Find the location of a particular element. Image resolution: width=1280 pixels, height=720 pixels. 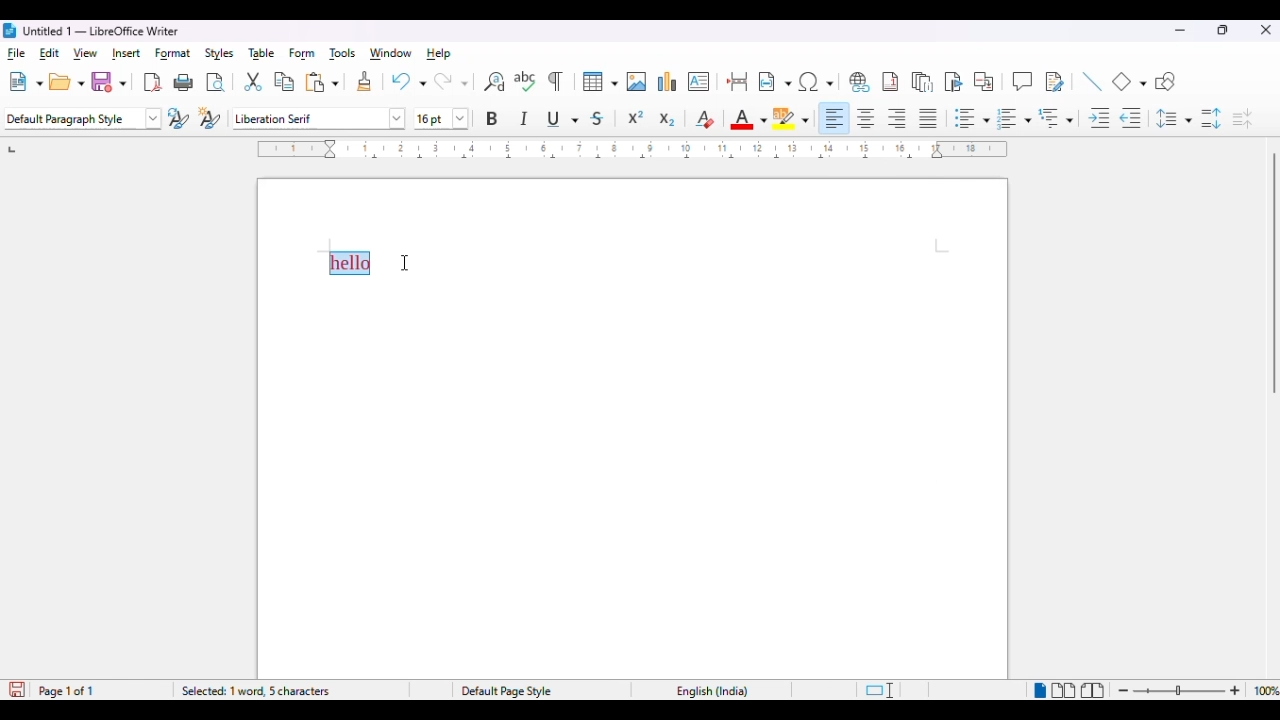

Default Page Style is located at coordinates (510, 690).